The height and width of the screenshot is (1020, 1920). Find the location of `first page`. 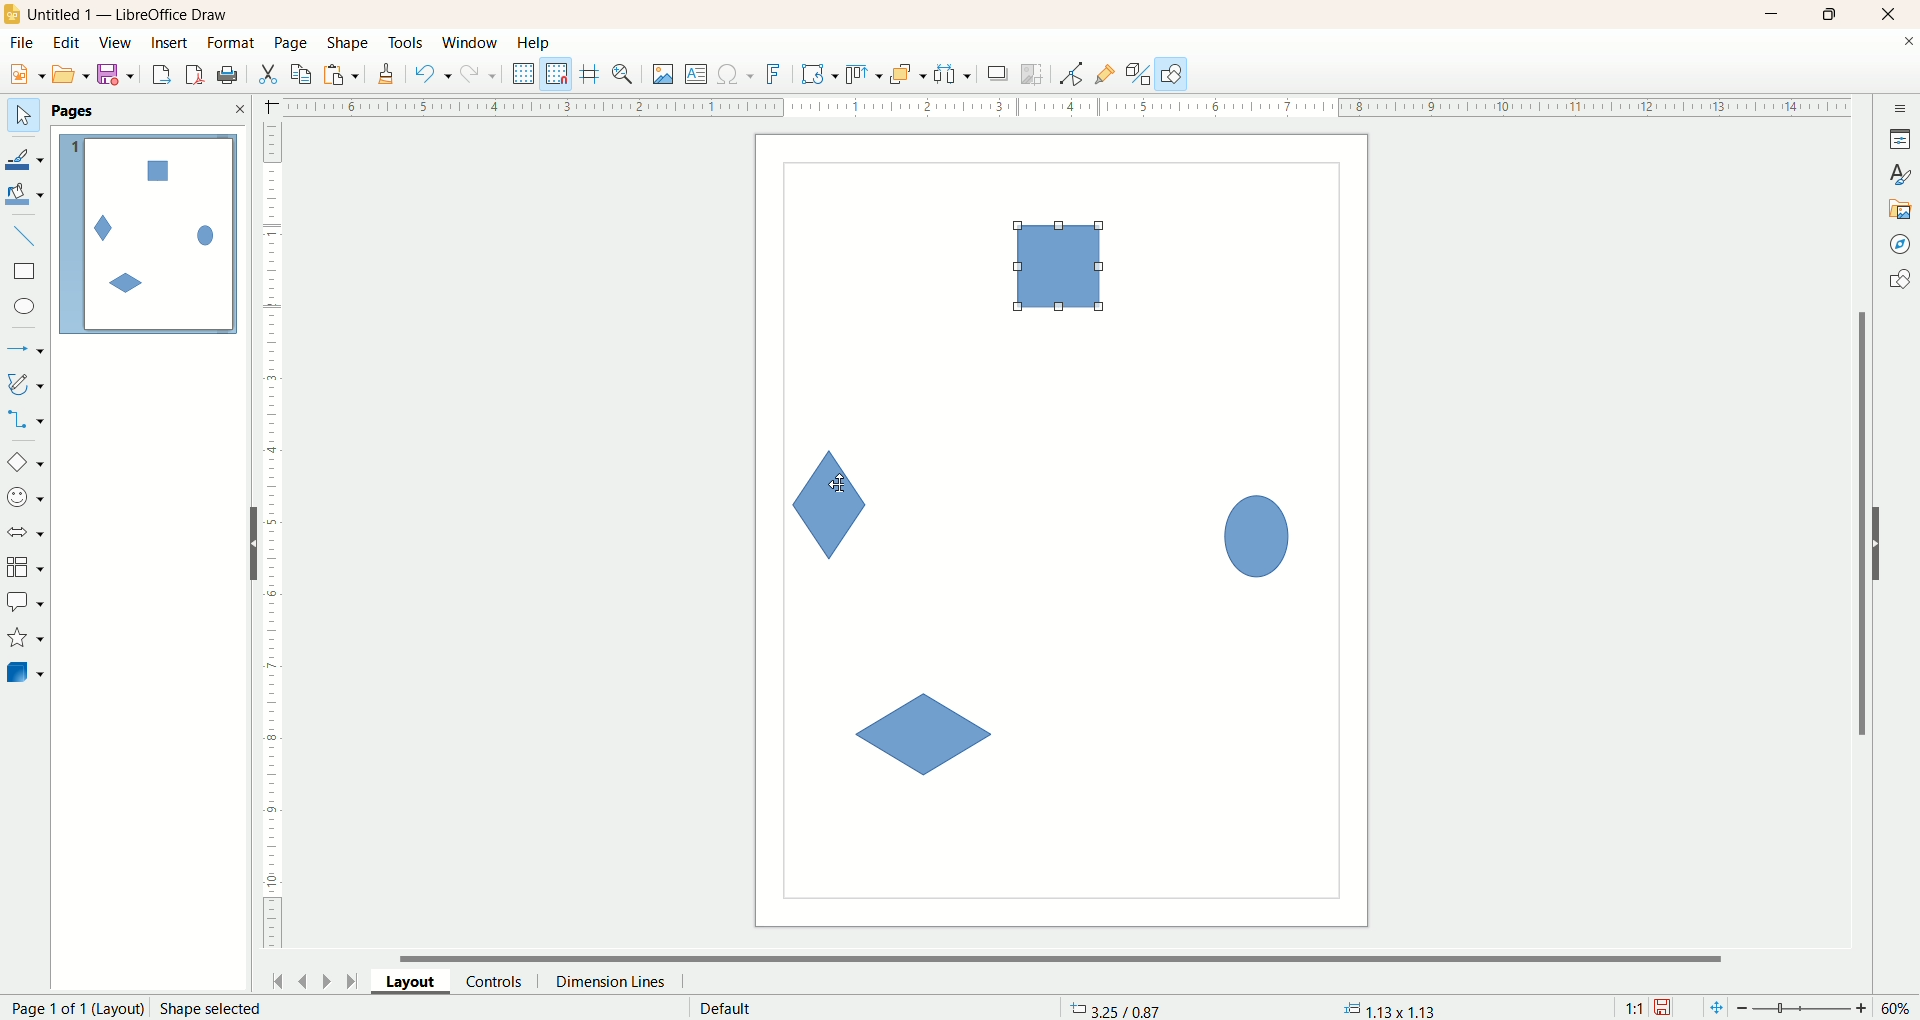

first page is located at coordinates (274, 978).